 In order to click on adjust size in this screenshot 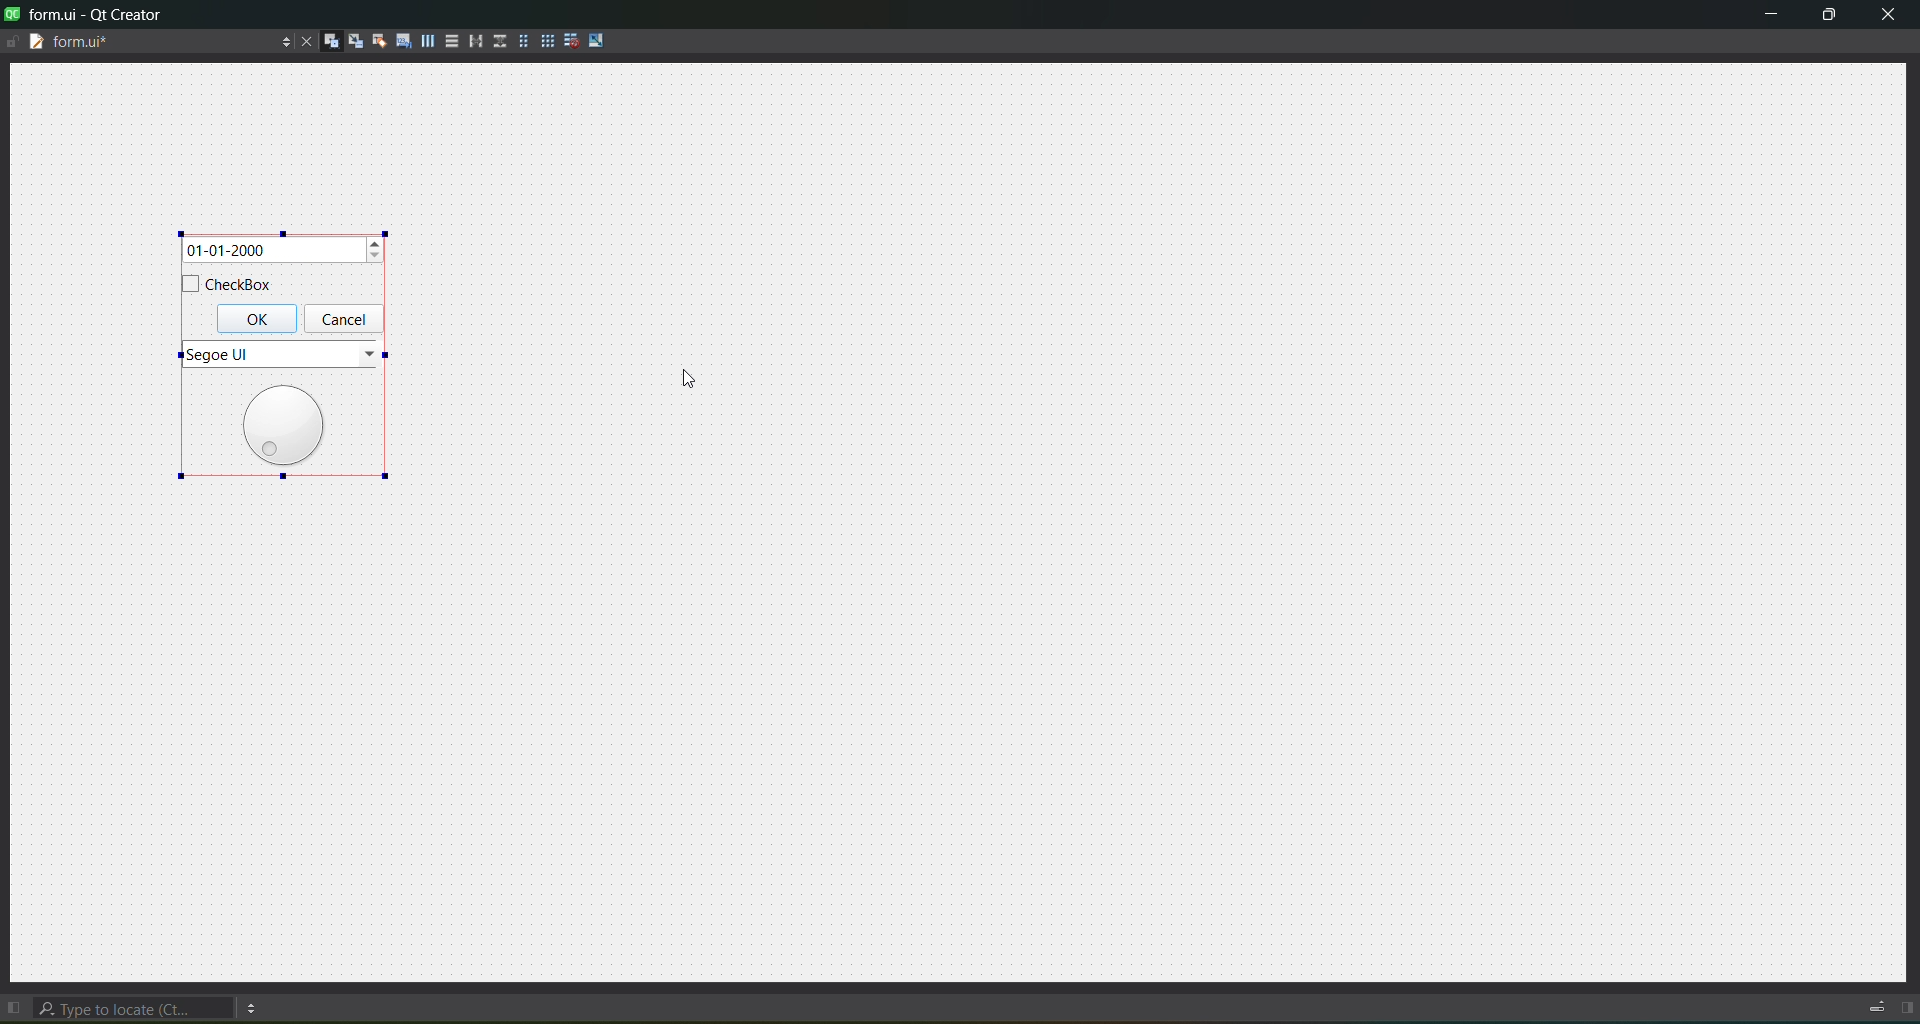, I will do `click(602, 40)`.